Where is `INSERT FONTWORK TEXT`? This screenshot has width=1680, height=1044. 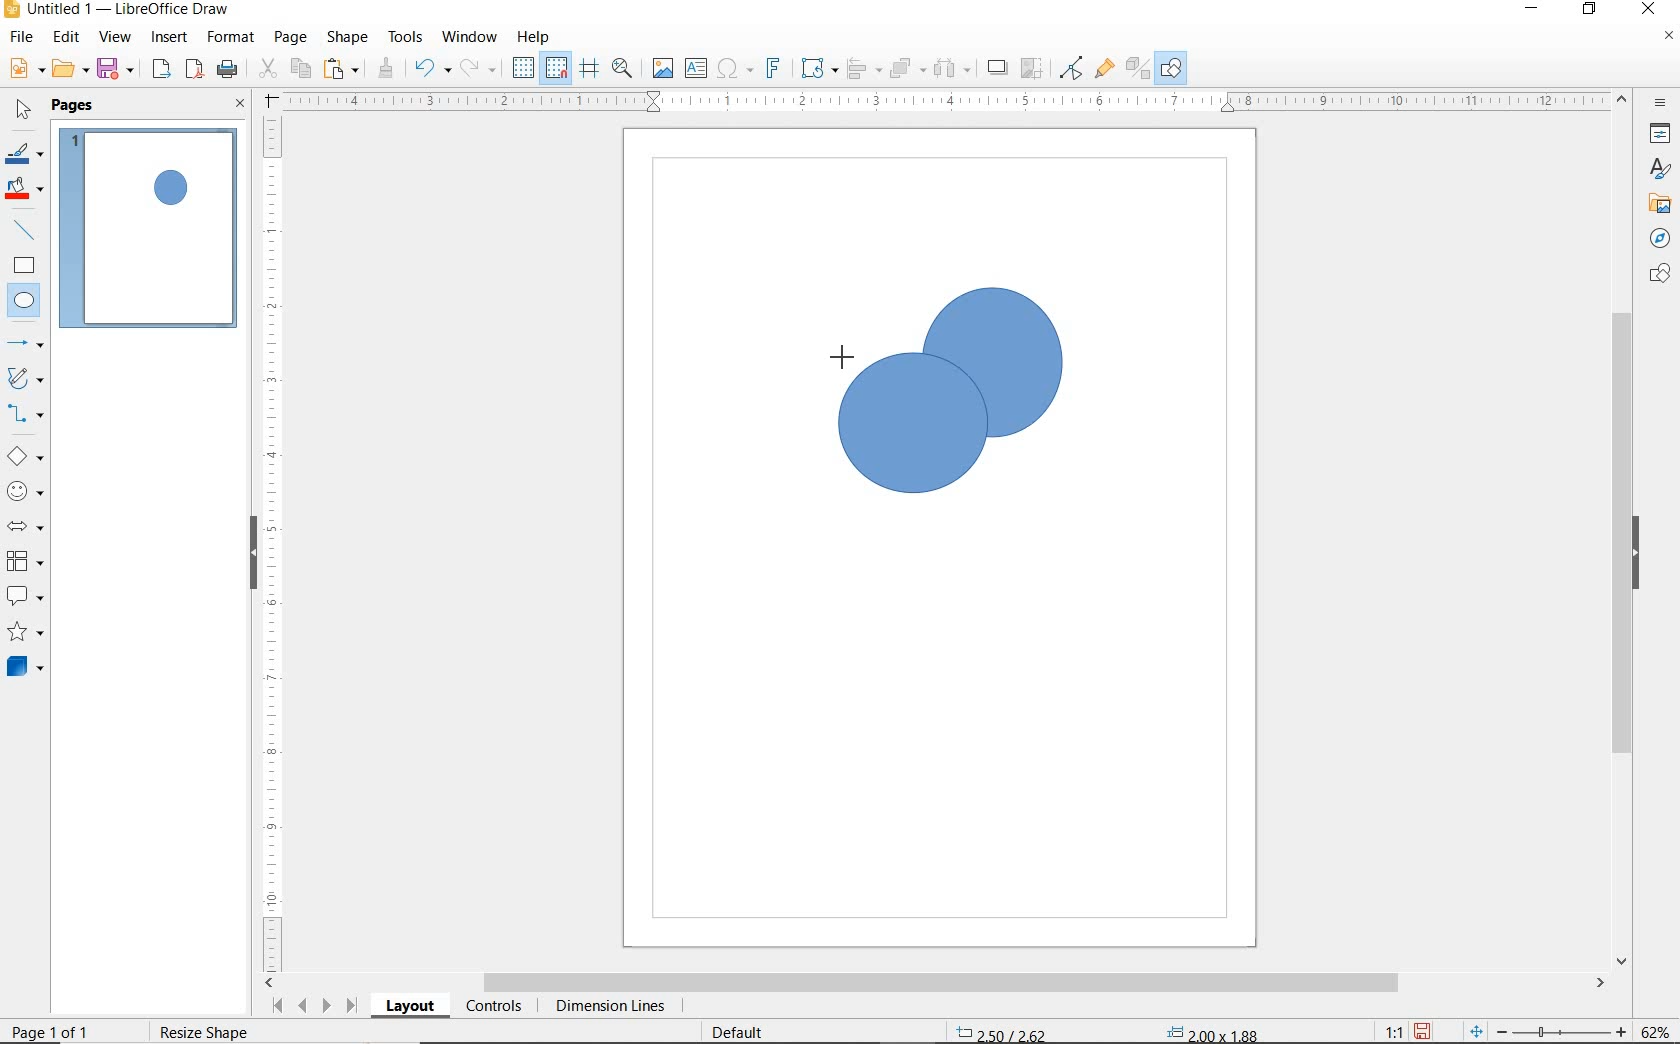
INSERT FONTWORK TEXT is located at coordinates (771, 68).